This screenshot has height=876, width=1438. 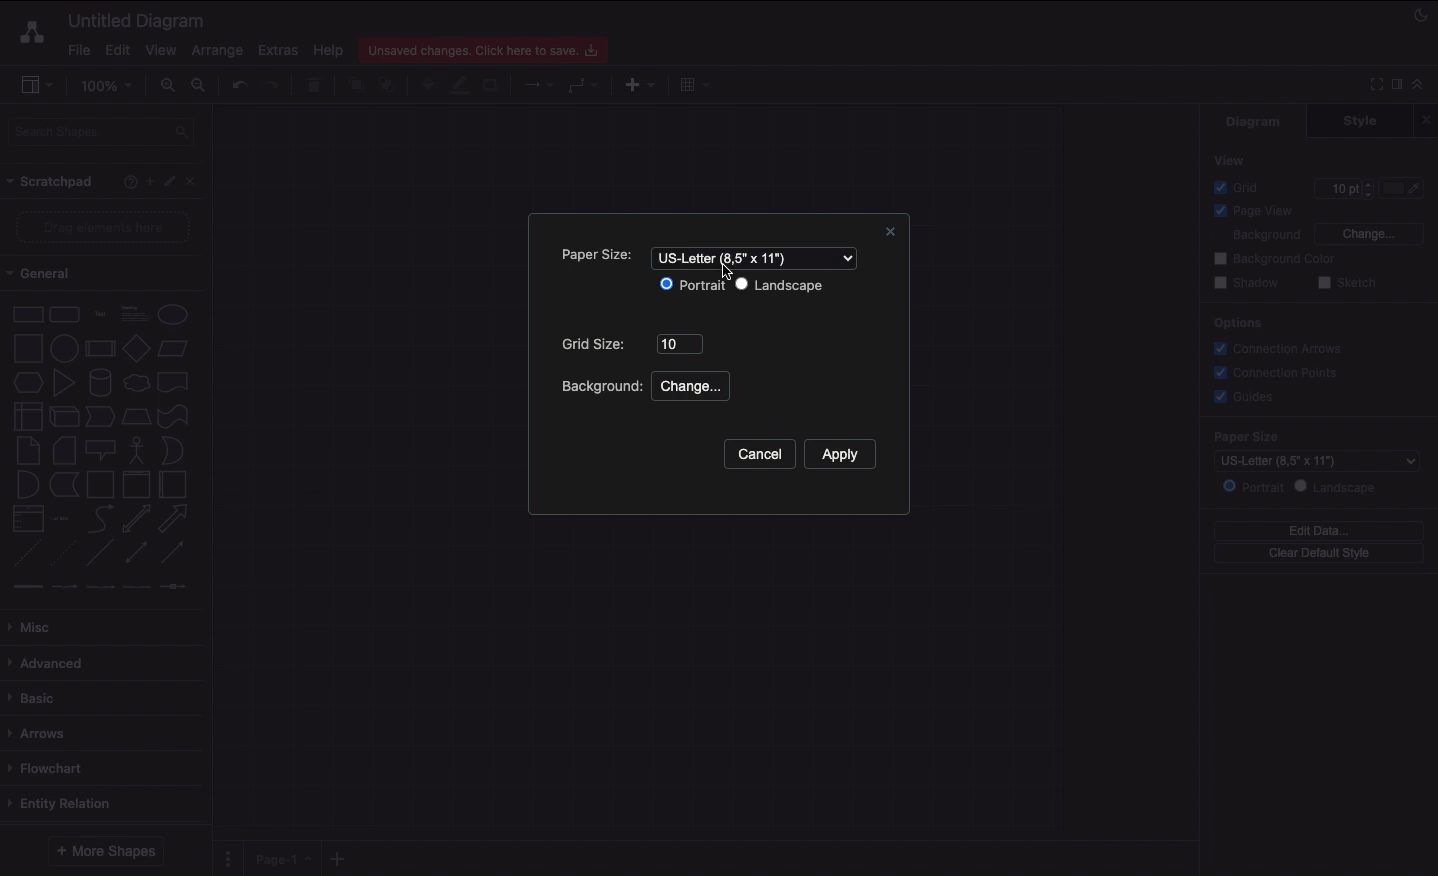 I want to click on Trash, so click(x=317, y=86).